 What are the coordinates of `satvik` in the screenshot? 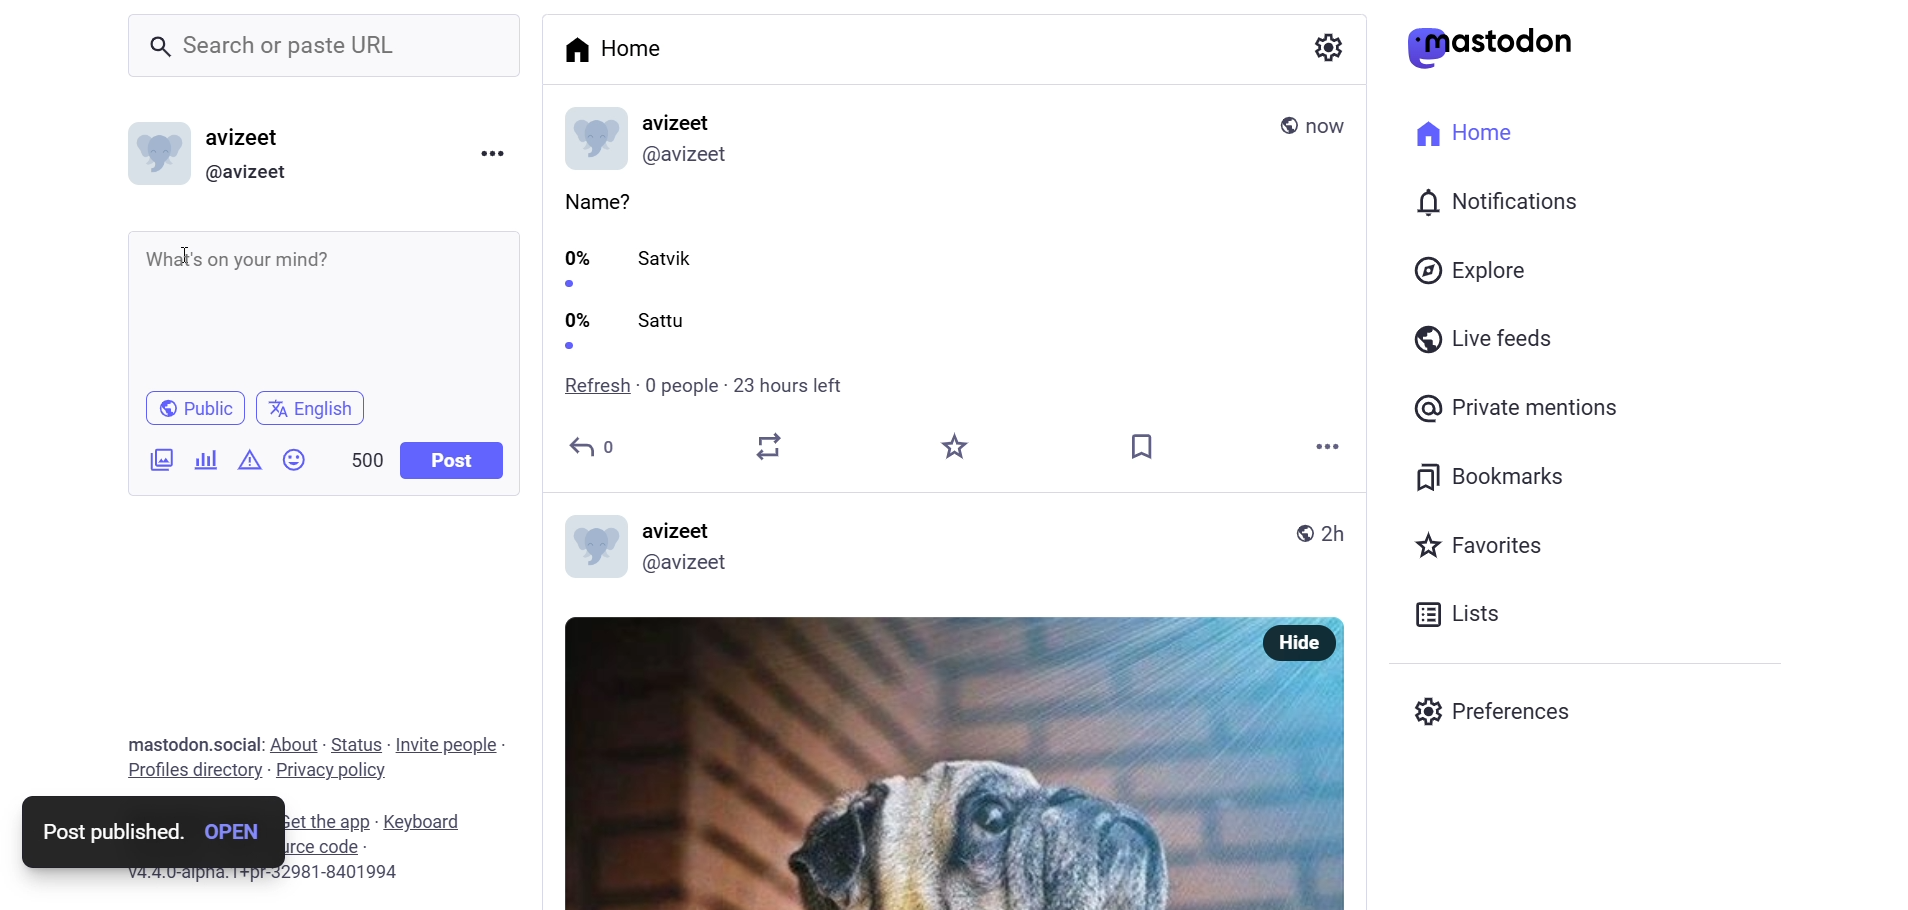 It's located at (670, 259).